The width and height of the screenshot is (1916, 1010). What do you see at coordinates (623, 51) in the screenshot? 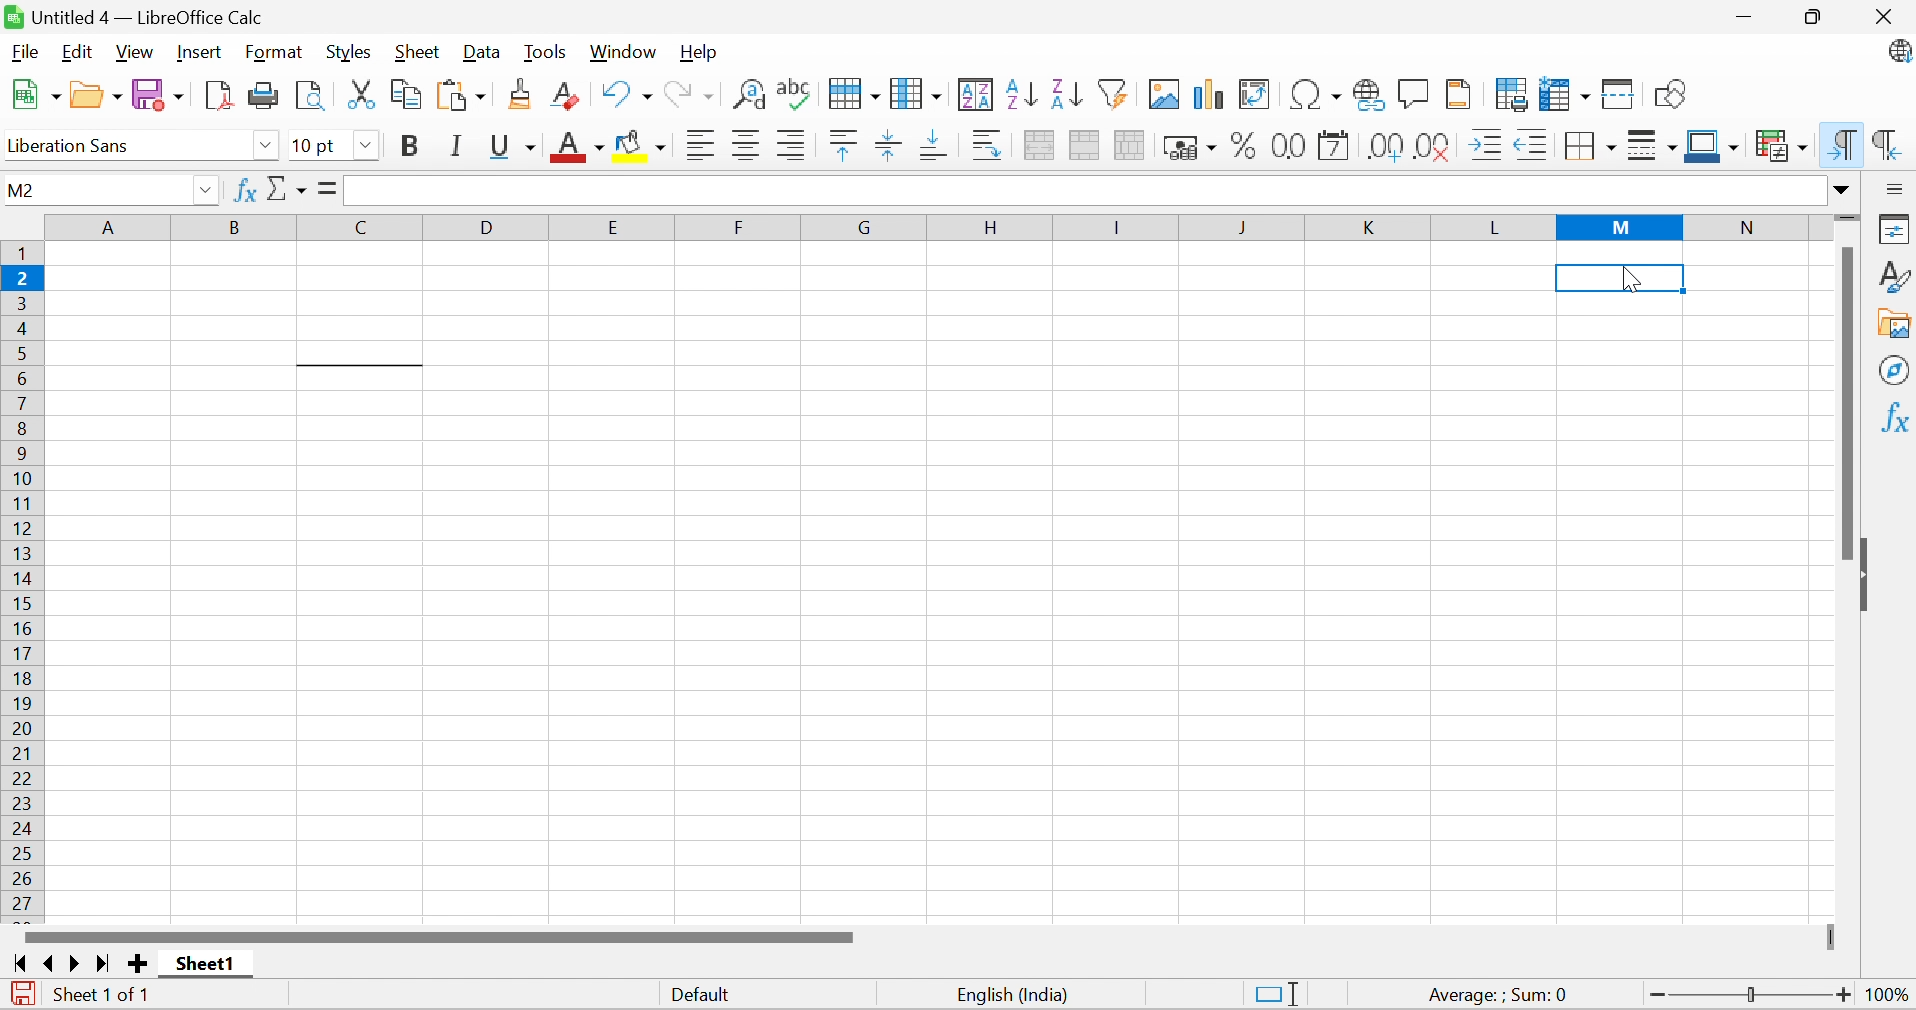
I see `Window` at bounding box center [623, 51].